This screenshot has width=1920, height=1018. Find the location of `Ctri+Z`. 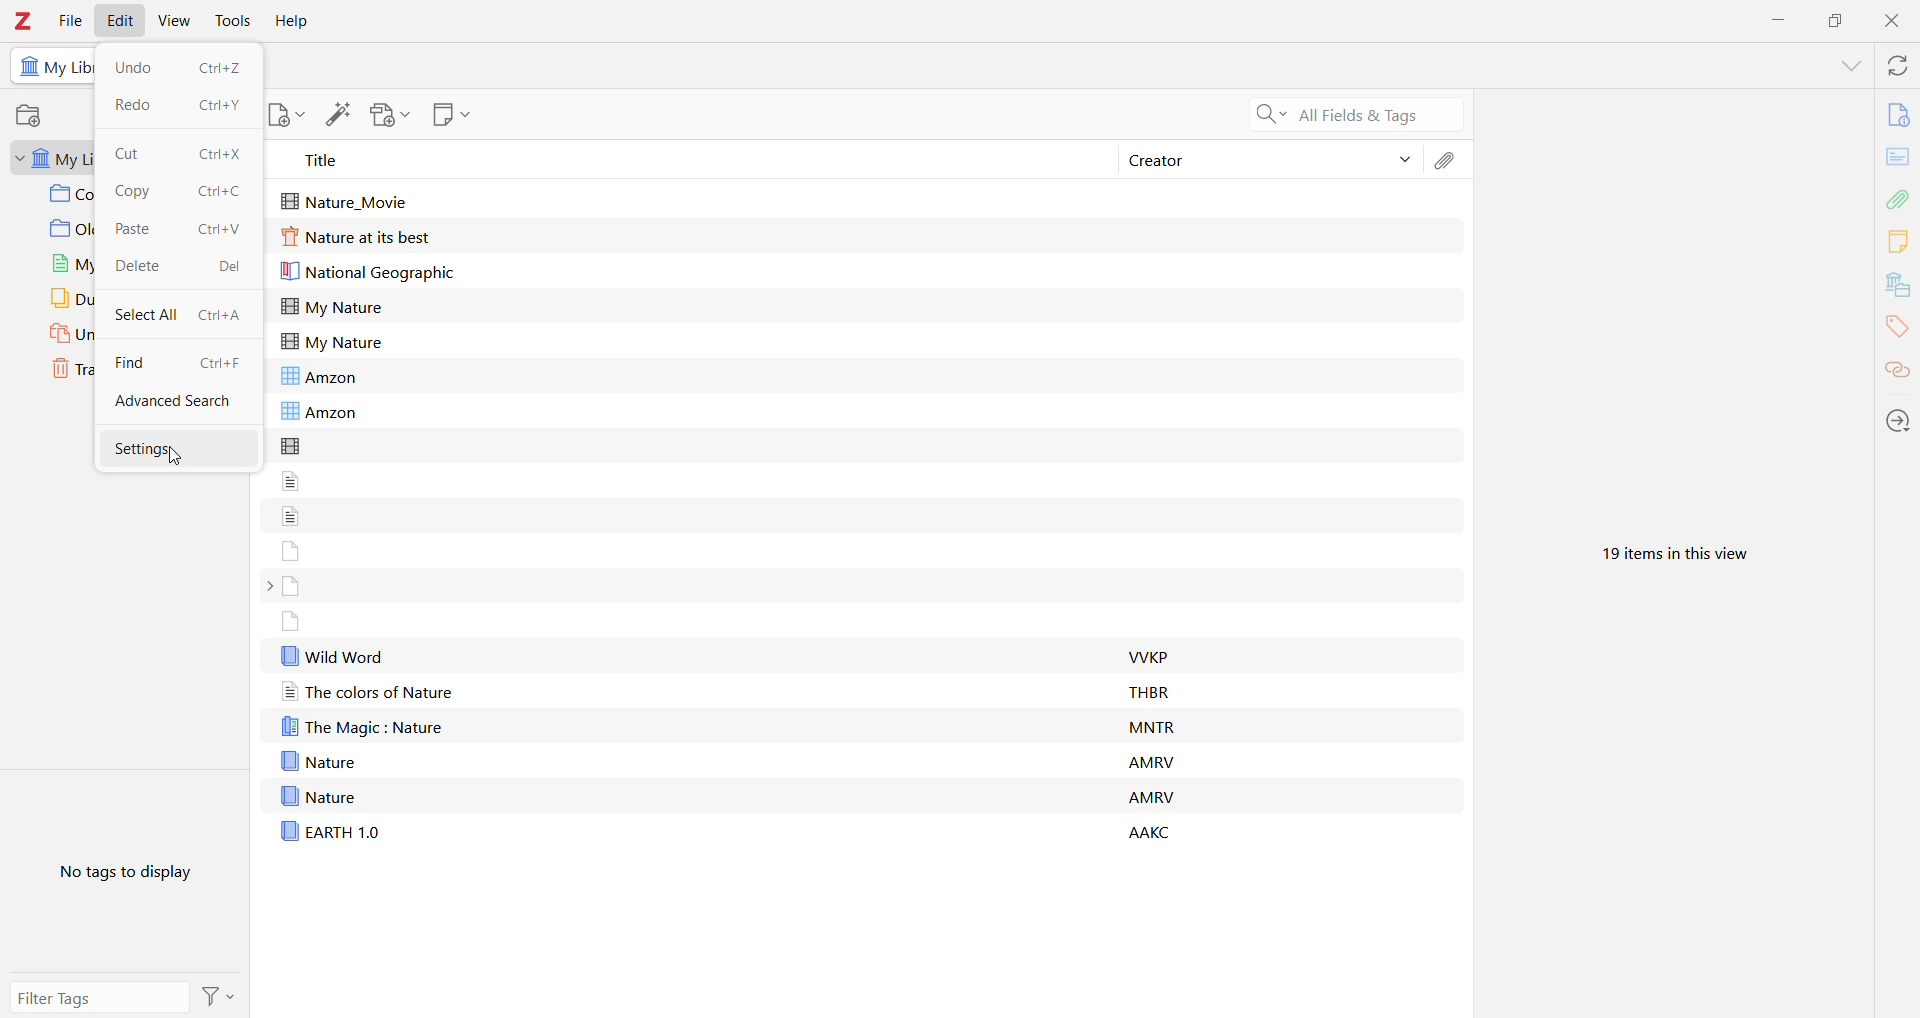

Ctri+Z is located at coordinates (219, 69).